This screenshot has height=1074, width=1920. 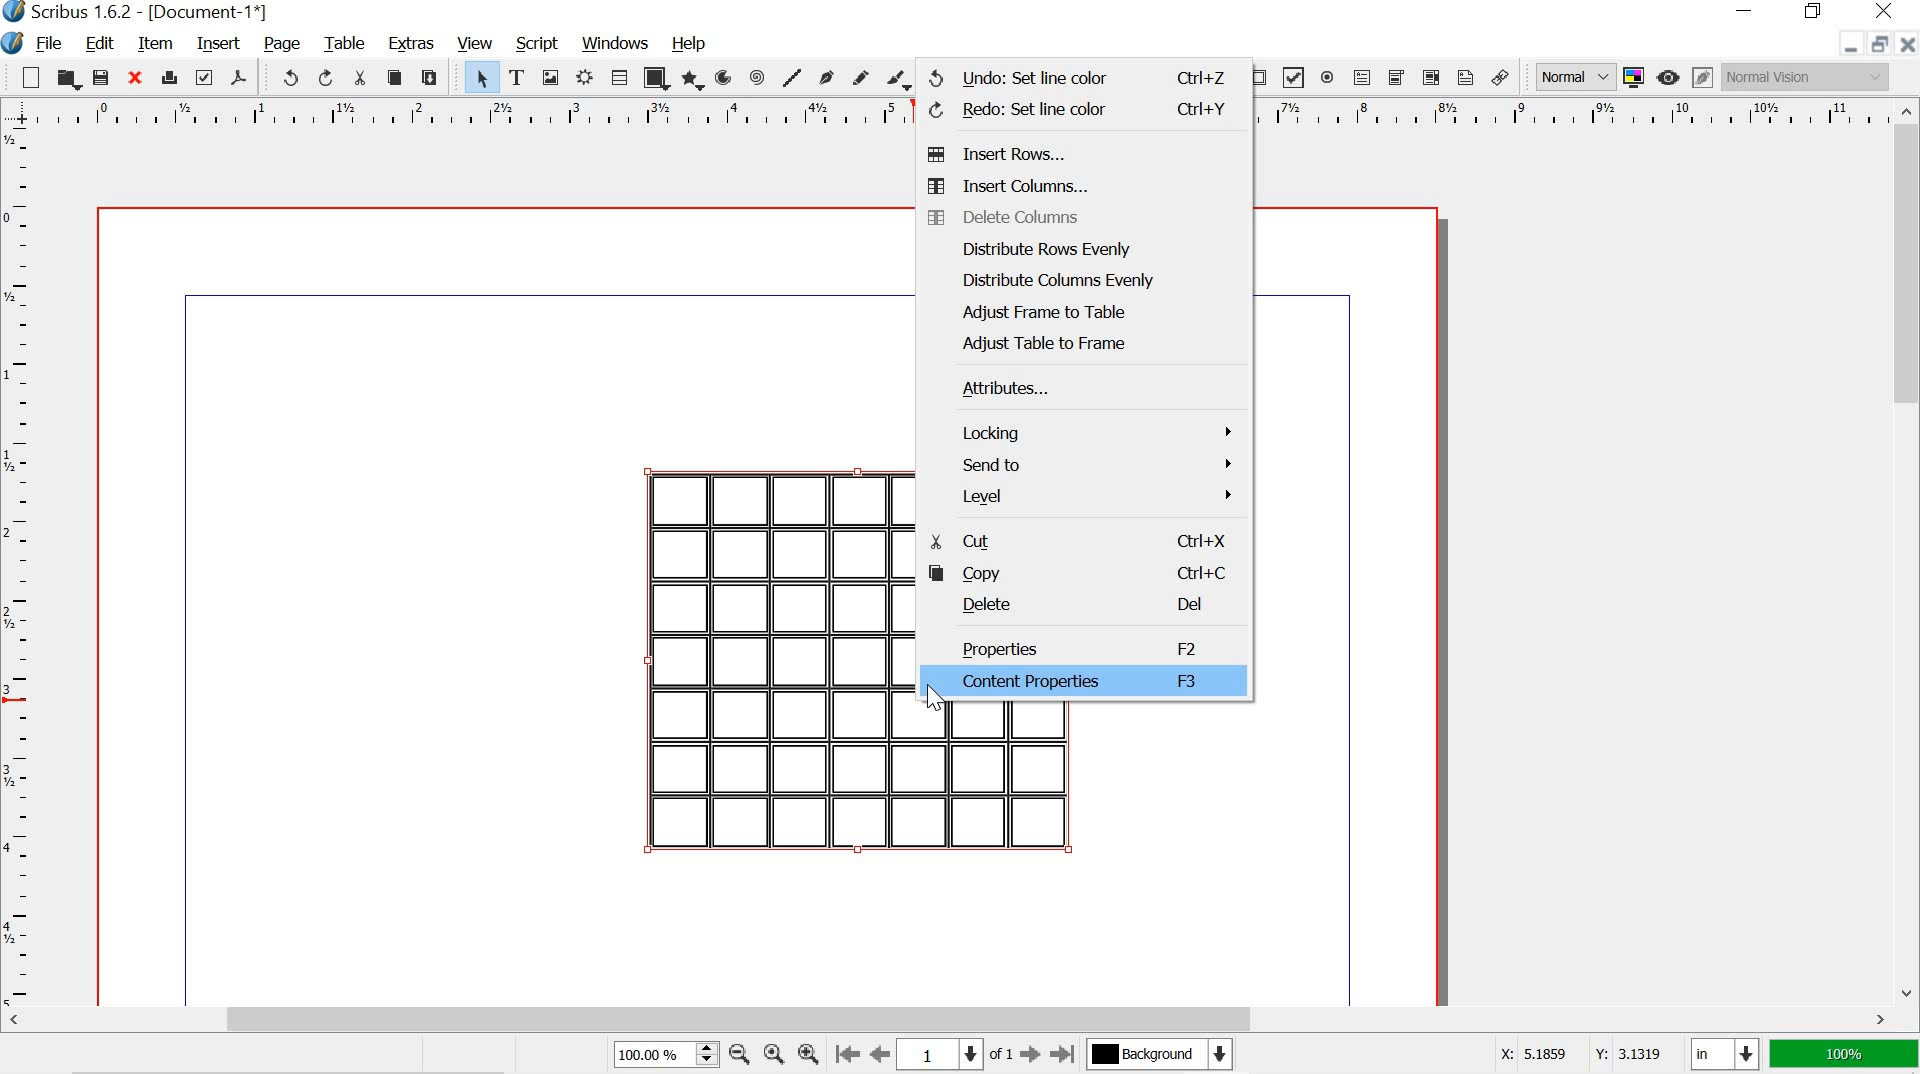 I want to click on page, so click(x=283, y=44).